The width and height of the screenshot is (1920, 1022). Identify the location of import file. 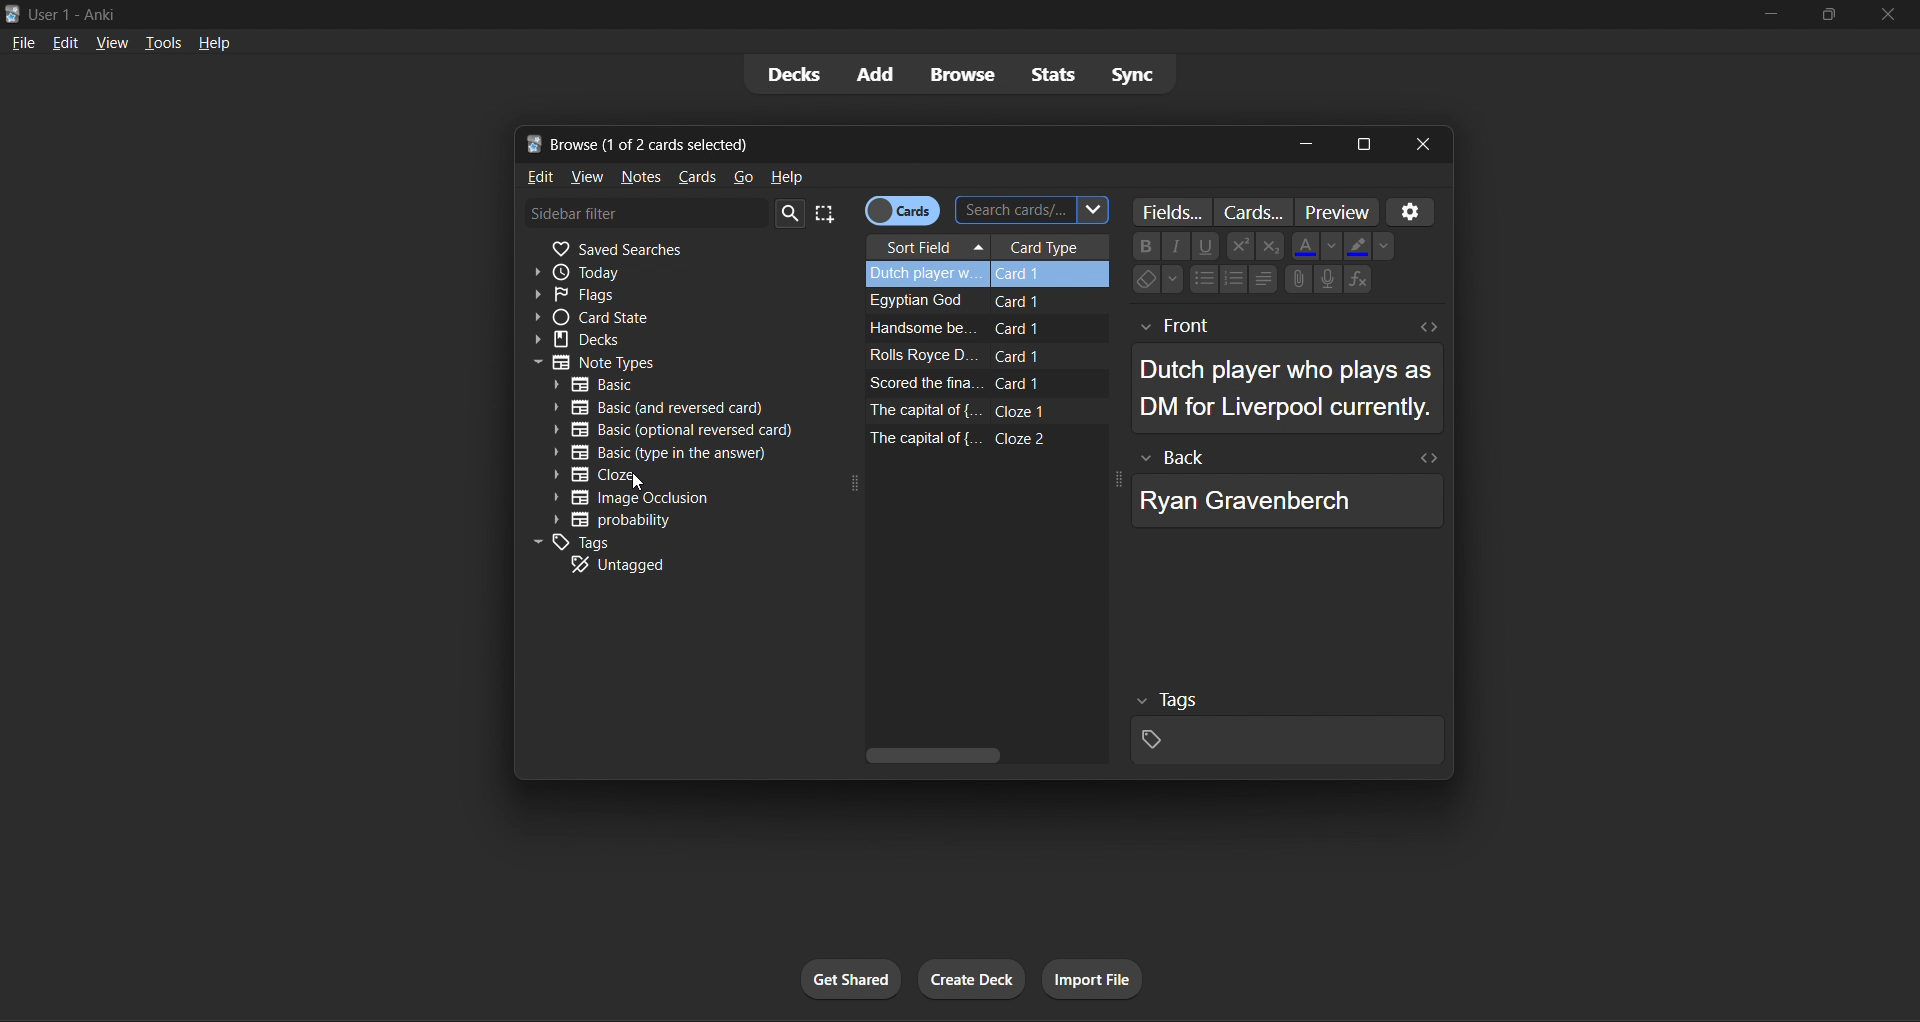
(1094, 975).